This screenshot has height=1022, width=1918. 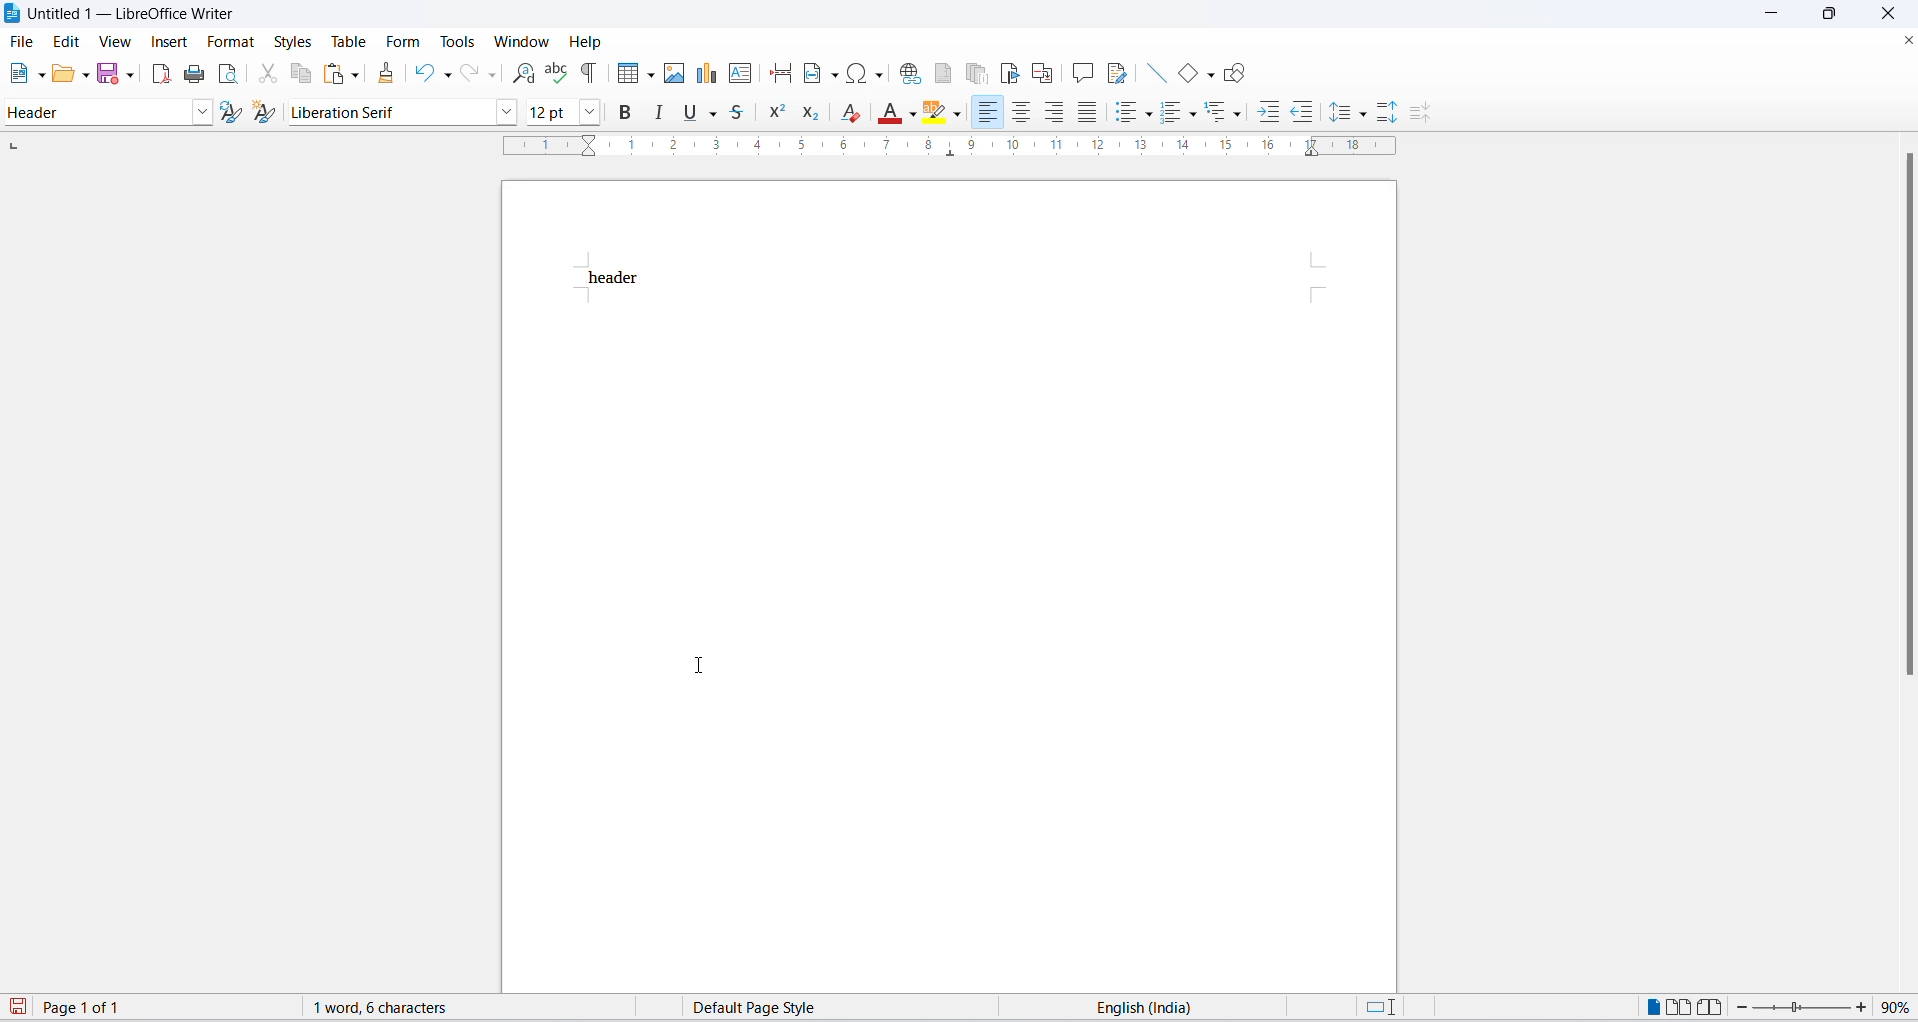 I want to click on clone formatting, so click(x=388, y=73).